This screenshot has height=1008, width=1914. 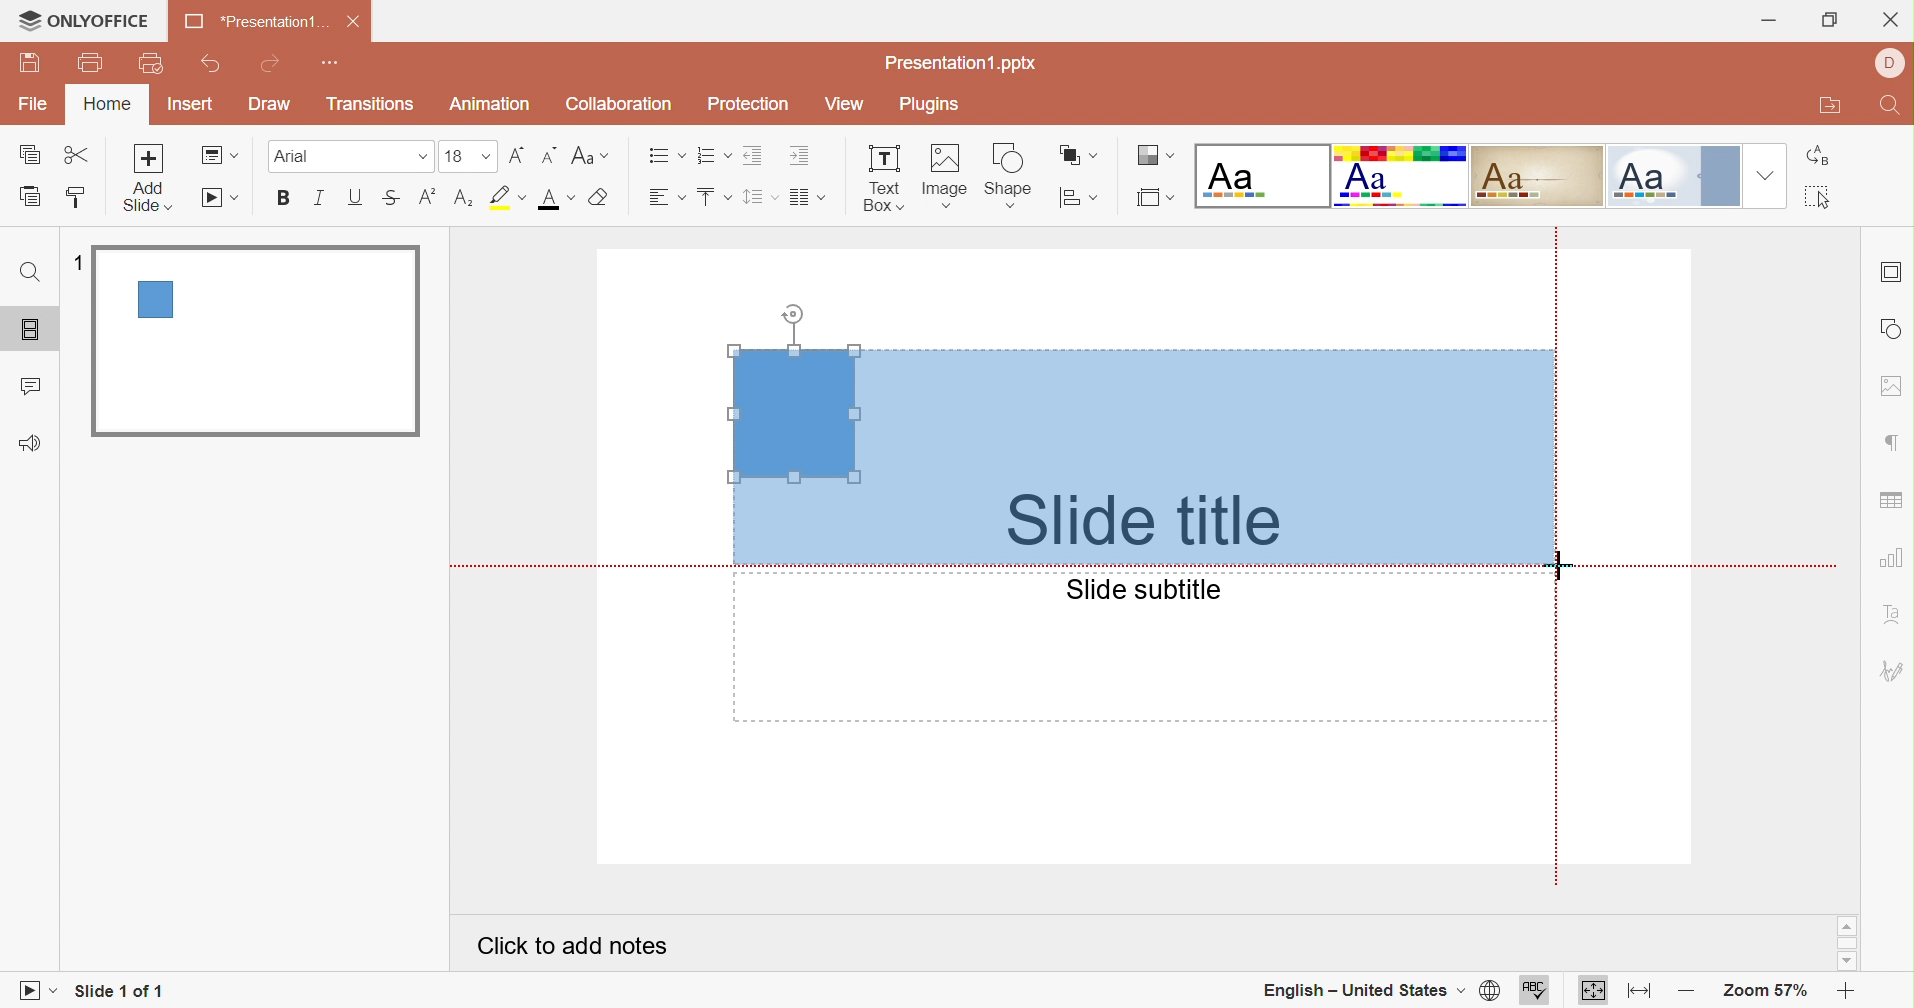 What do you see at coordinates (558, 199) in the screenshot?
I see `Font color` at bounding box center [558, 199].